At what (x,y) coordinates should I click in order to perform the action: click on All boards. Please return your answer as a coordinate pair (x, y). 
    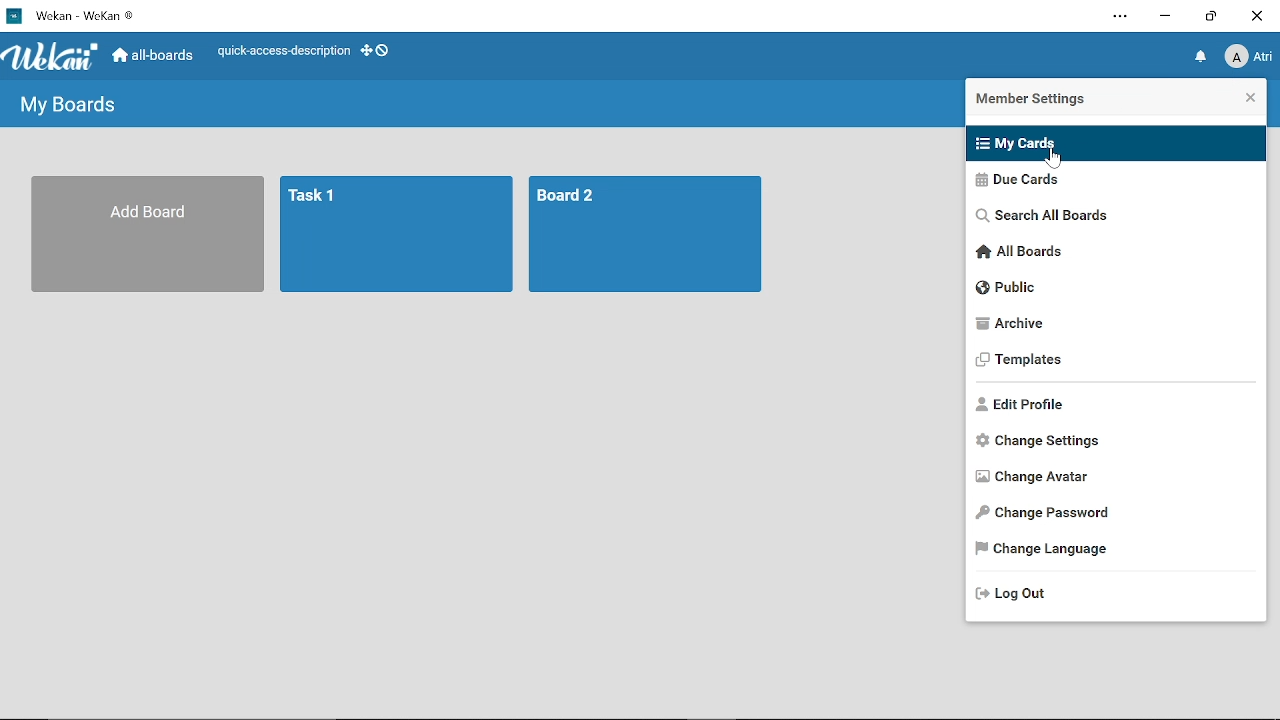
    Looking at the image, I should click on (152, 56).